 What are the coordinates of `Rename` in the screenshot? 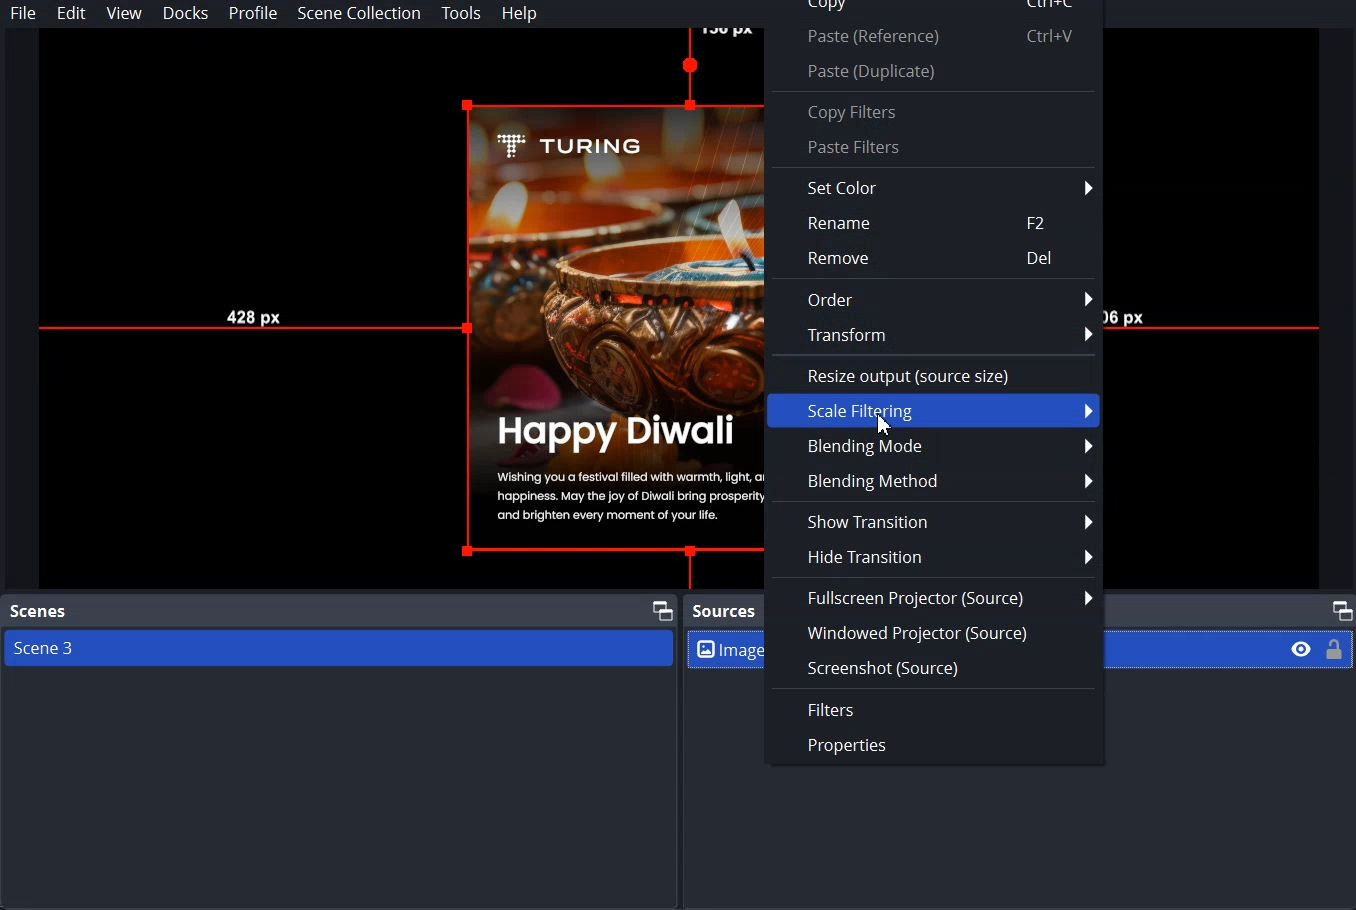 It's located at (933, 222).